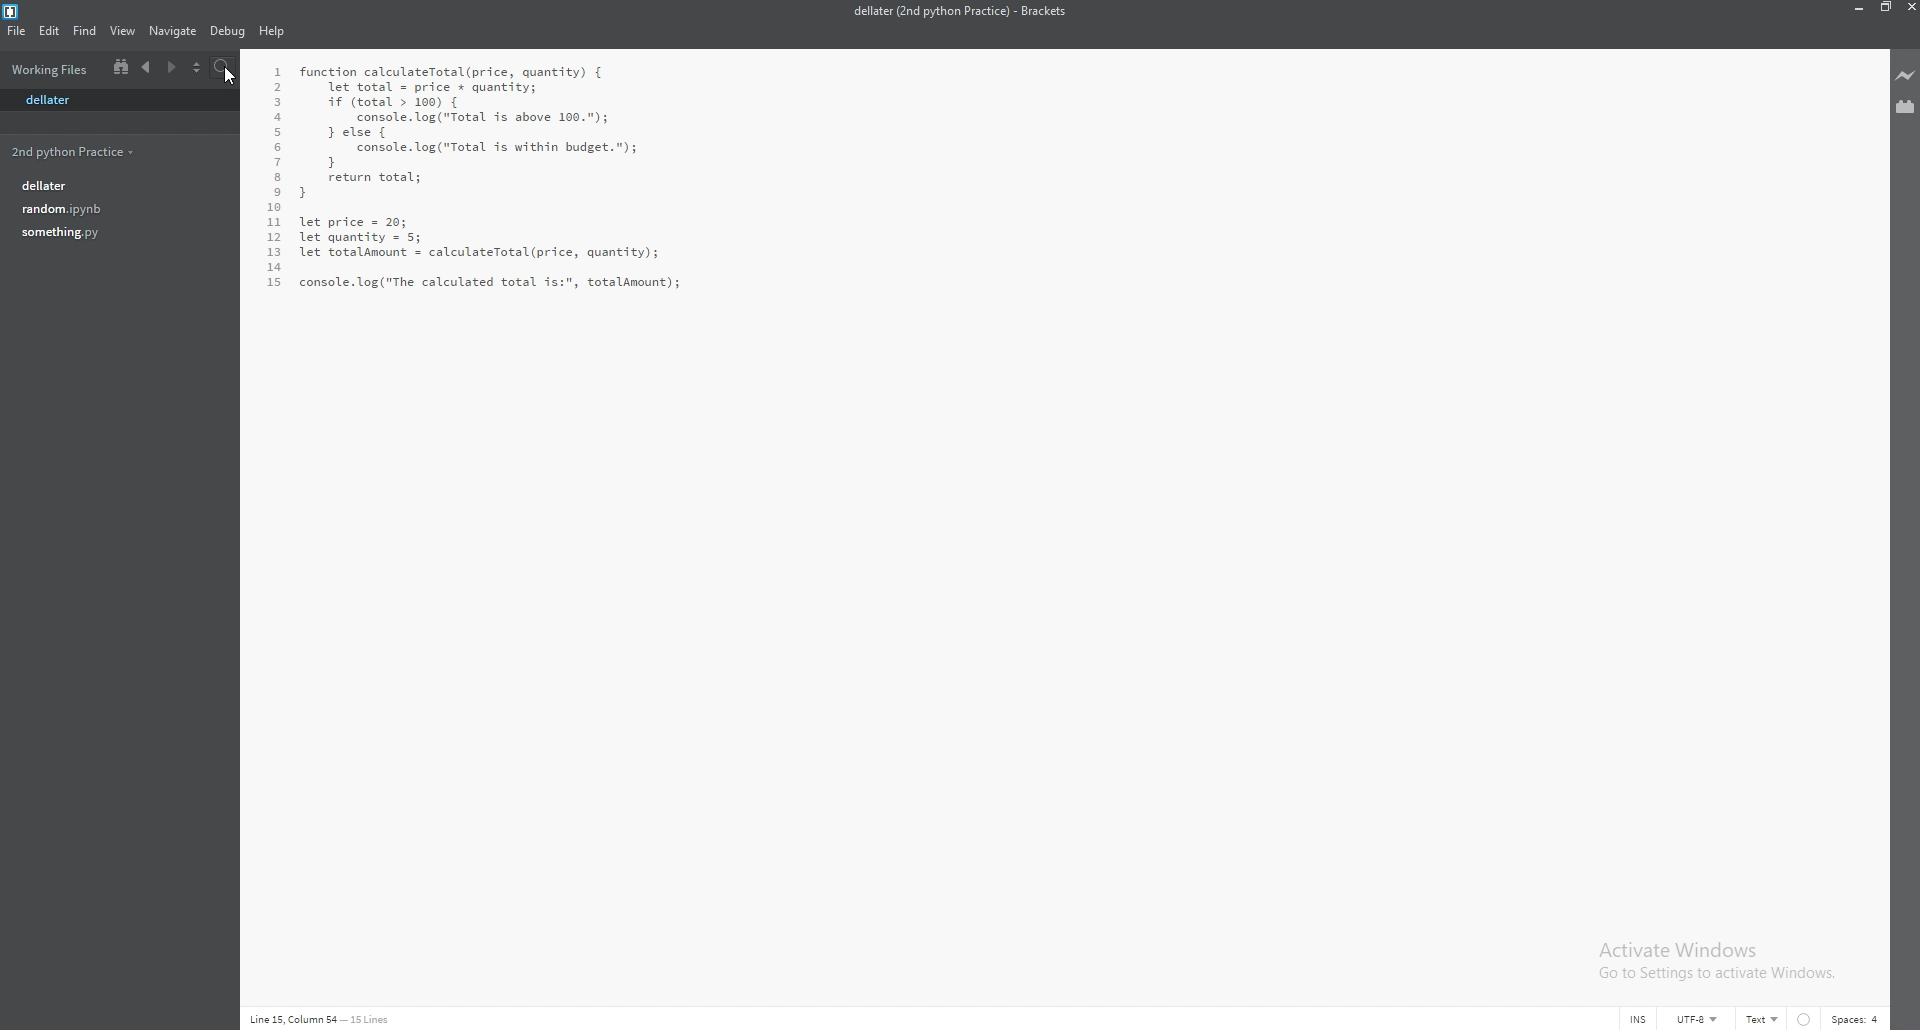  Describe the element at coordinates (1906, 107) in the screenshot. I see `extension manager` at that location.